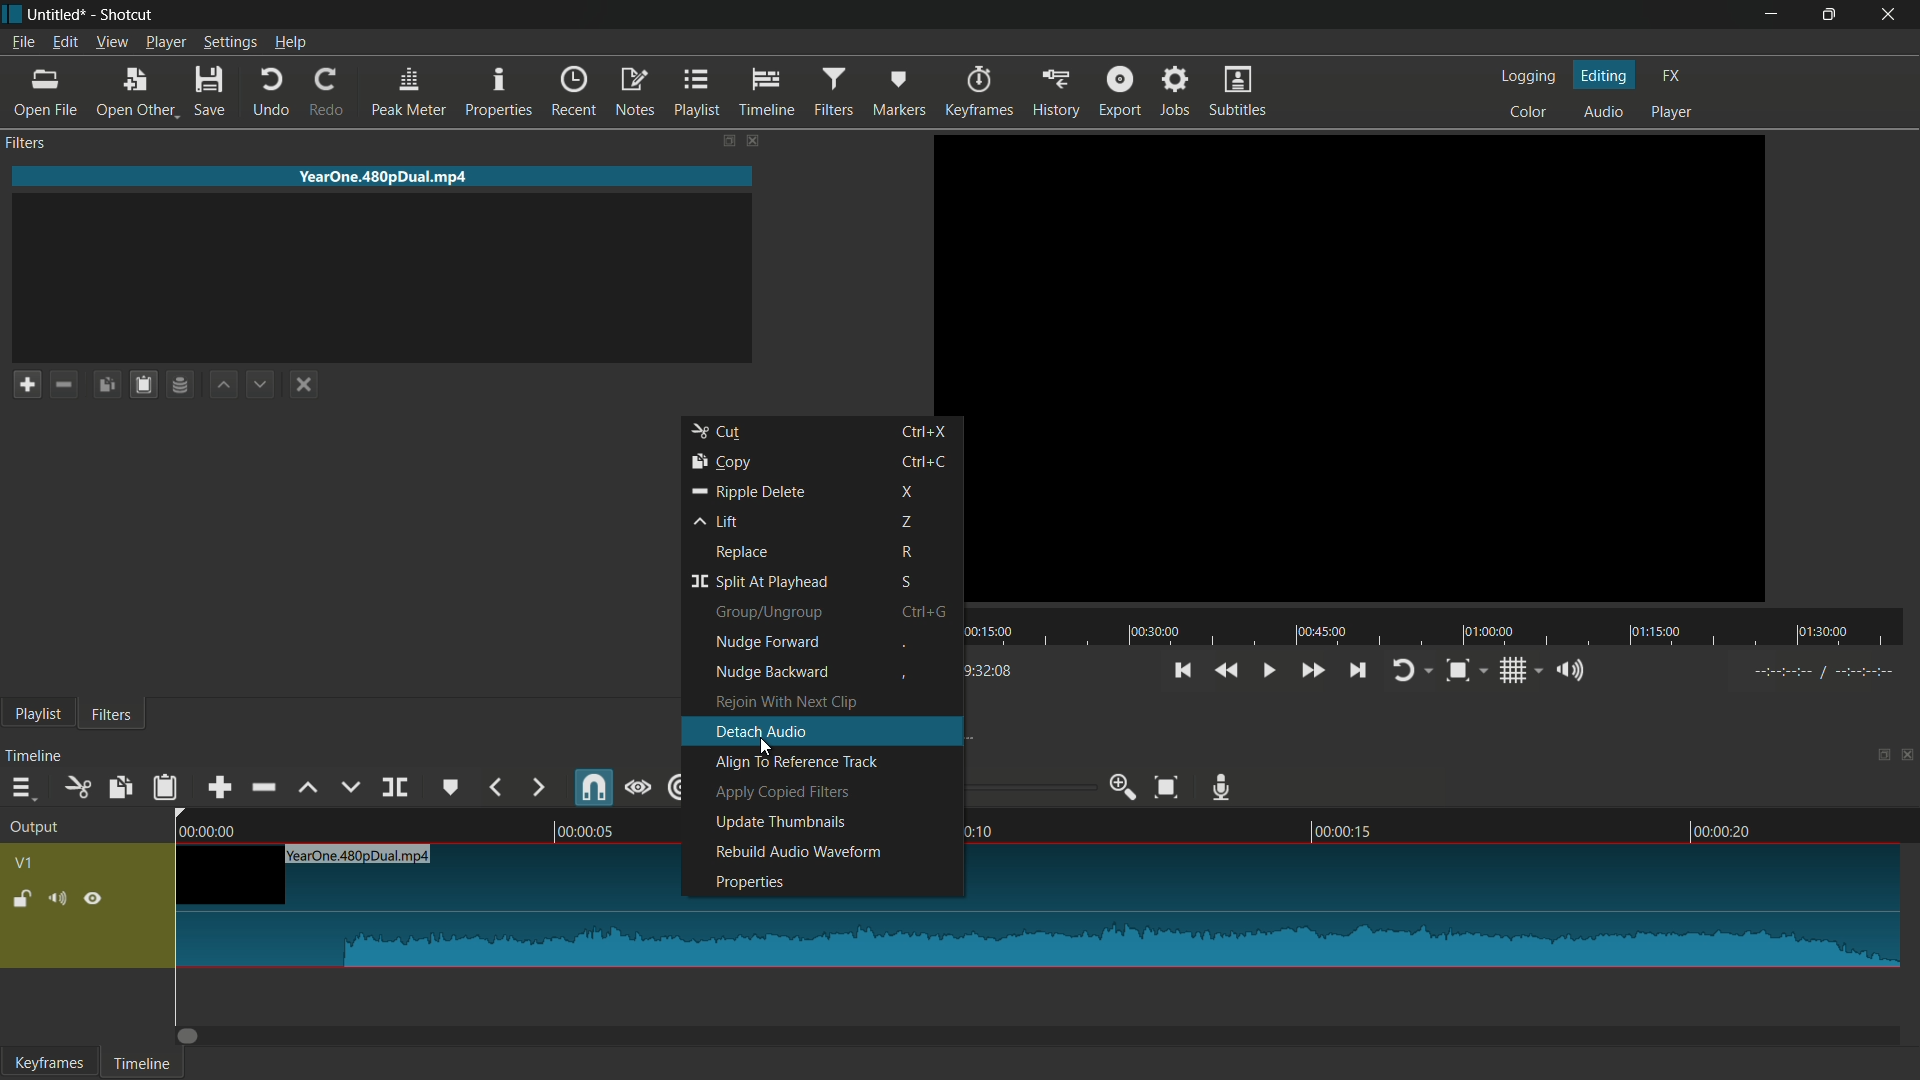 The width and height of the screenshot is (1920, 1080). What do you see at coordinates (1723, 832) in the screenshot?
I see `00:00:20` at bounding box center [1723, 832].